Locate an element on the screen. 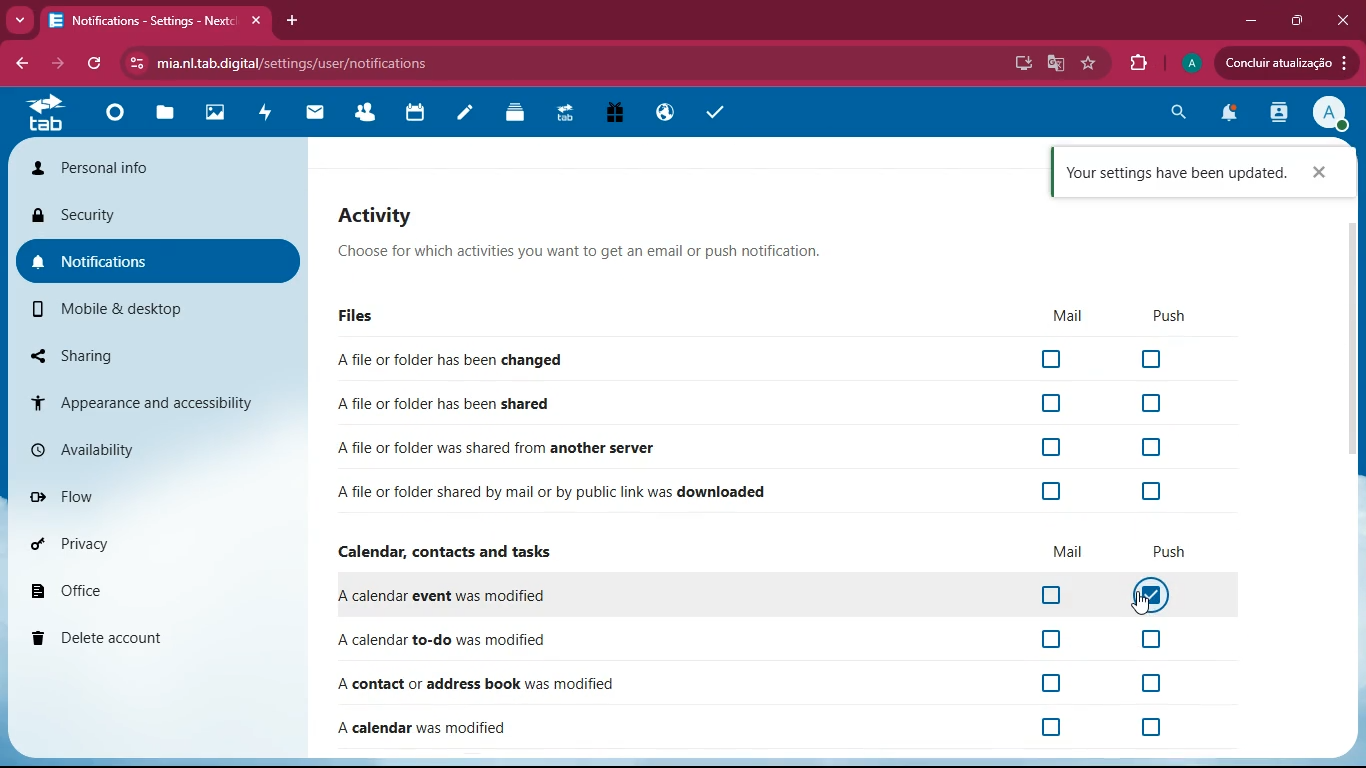  refresh is located at coordinates (96, 66).